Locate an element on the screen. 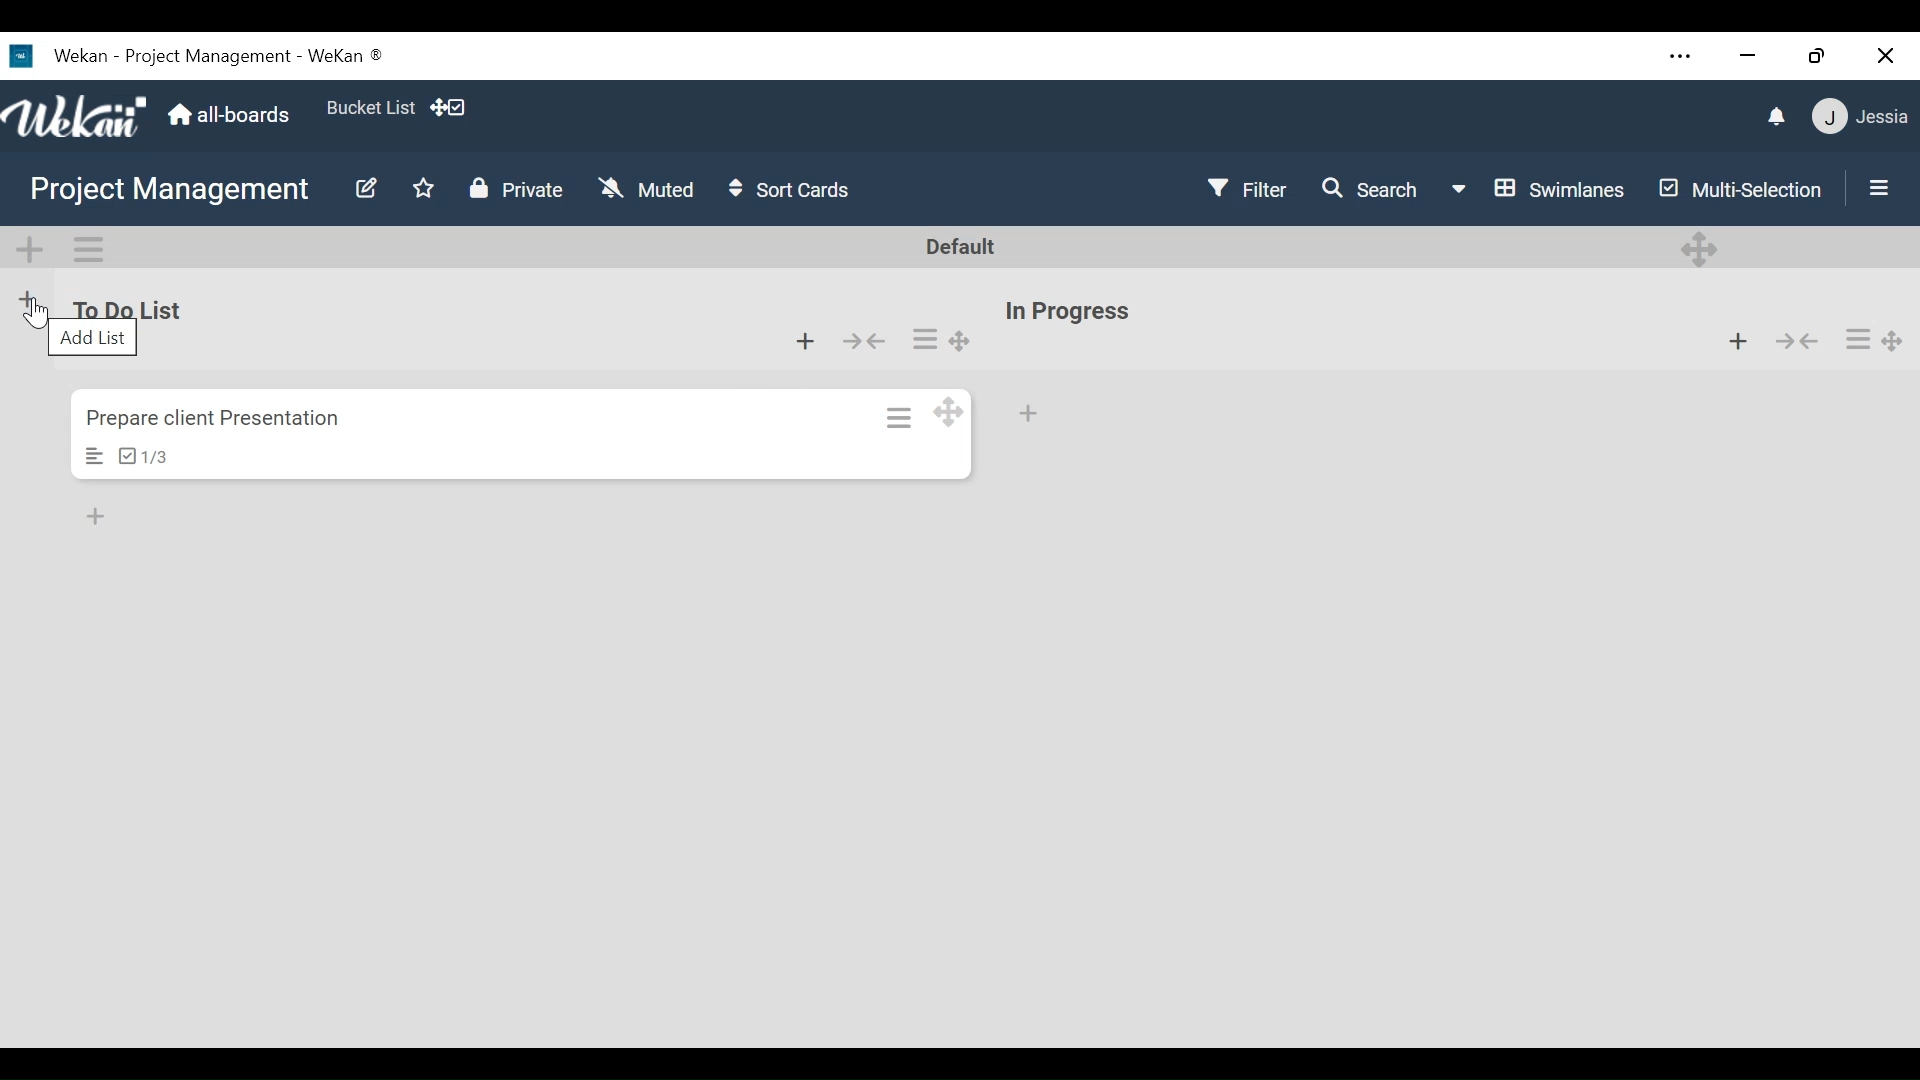 The height and width of the screenshot is (1080, 1920). Show Sidebar is located at coordinates (1879, 184).